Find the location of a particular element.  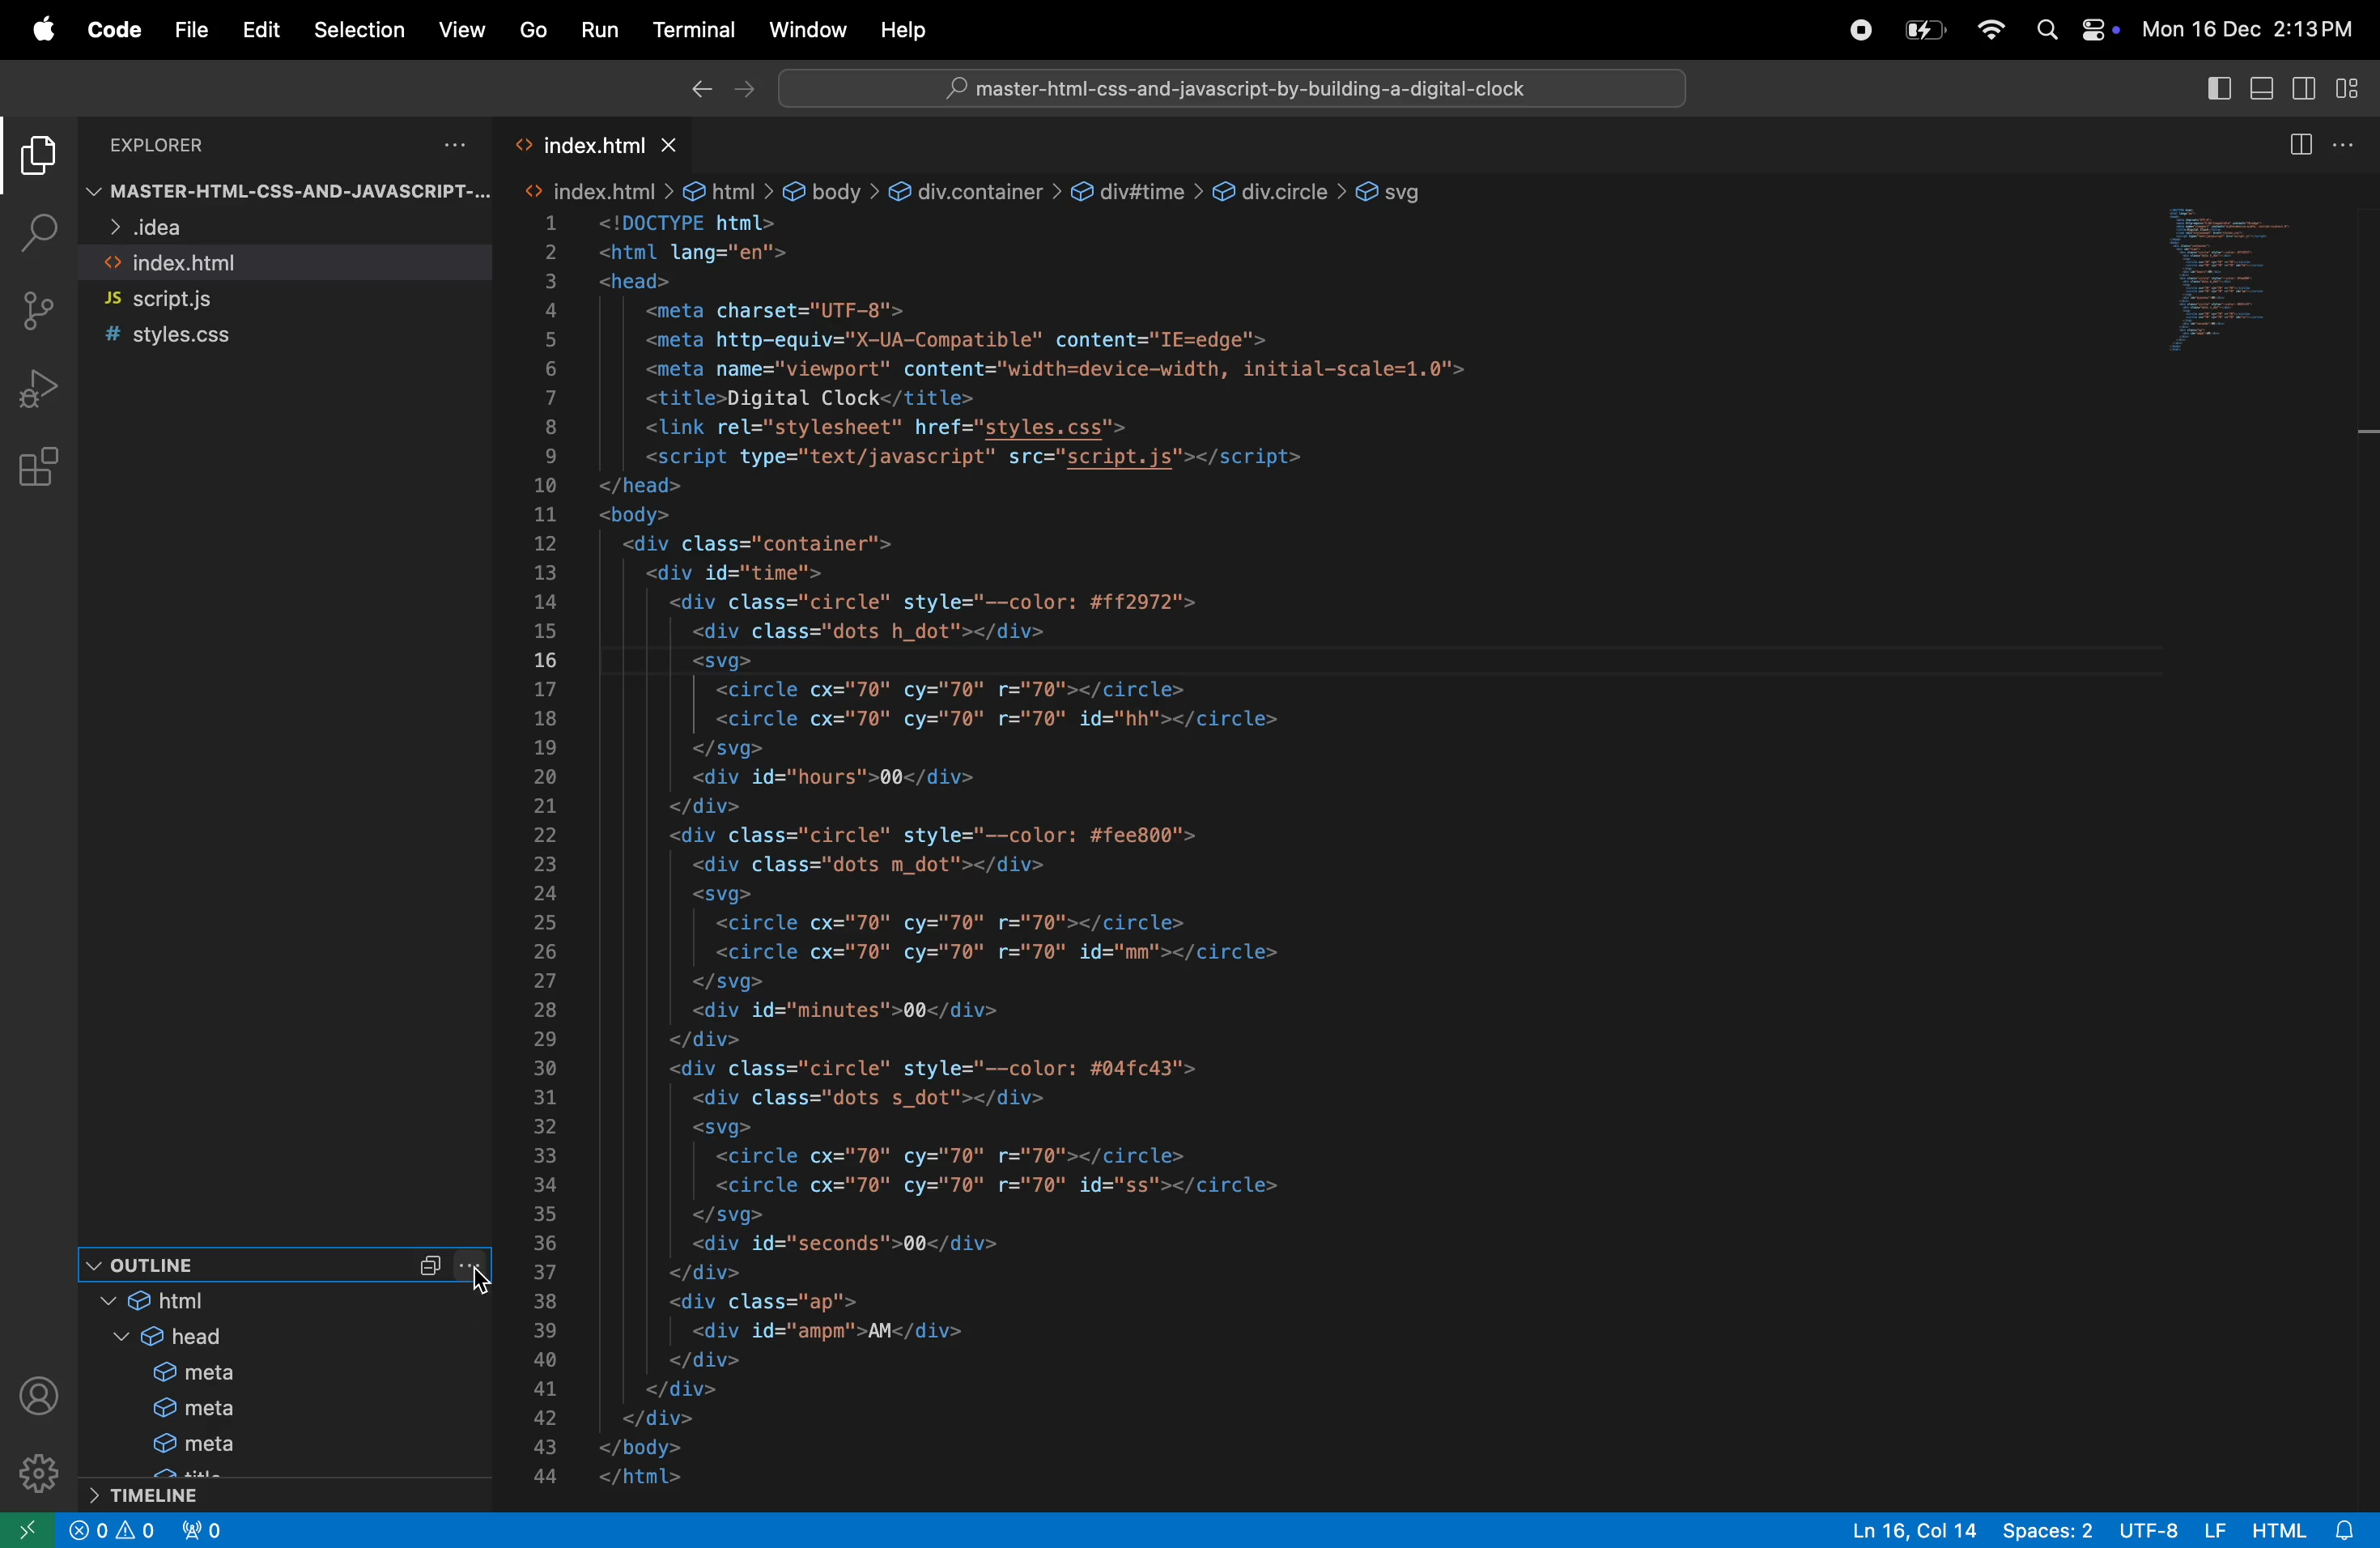

toggle panel is located at coordinates (2267, 87).